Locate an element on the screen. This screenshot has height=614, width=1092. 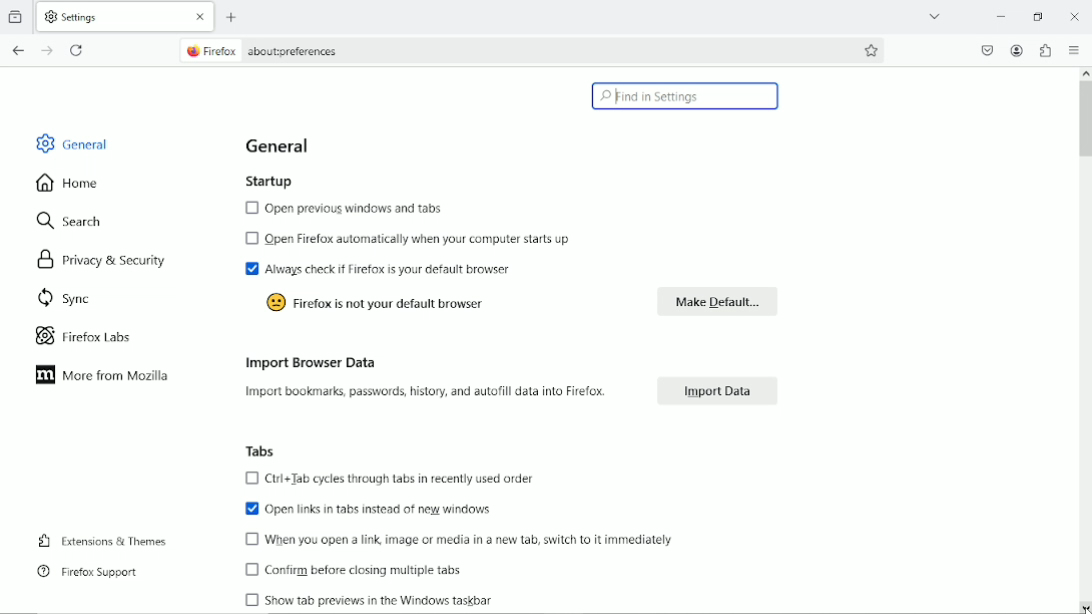
open applications menu is located at coordinates (1074, 51).